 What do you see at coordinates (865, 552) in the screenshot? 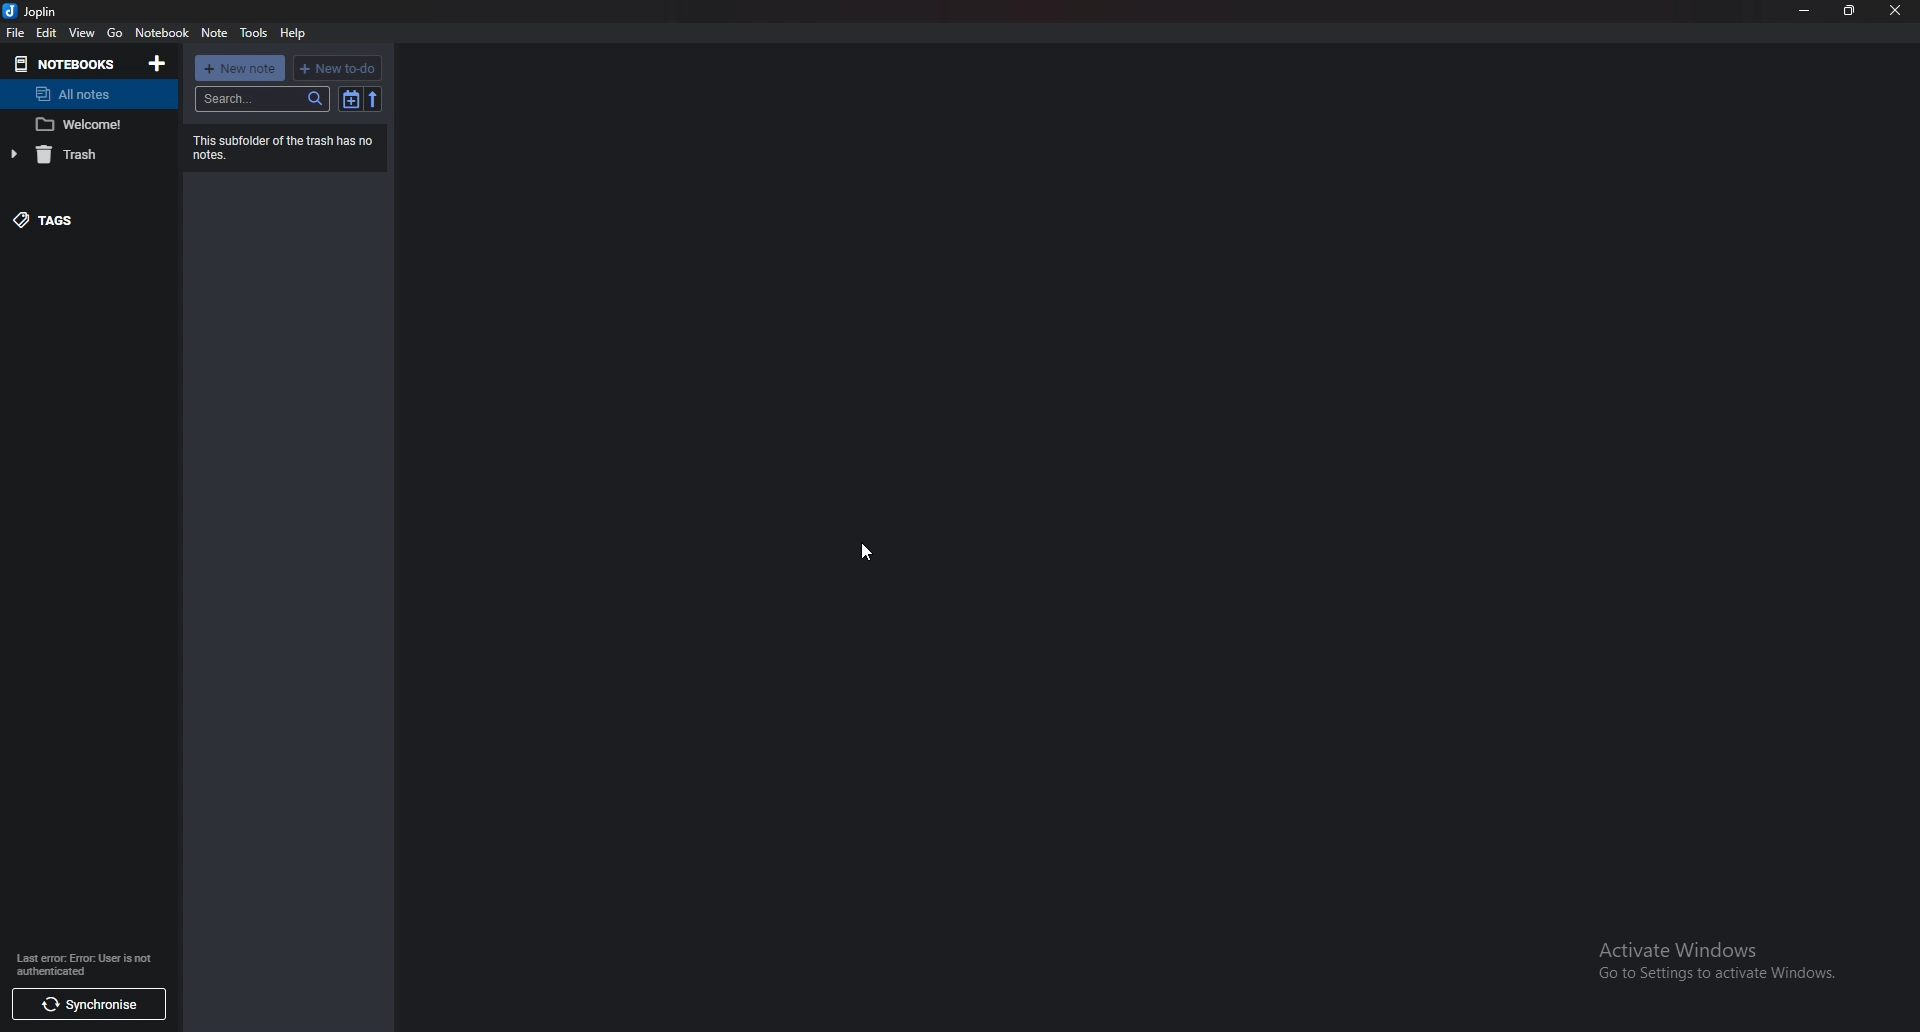
I see `Cursor` at bounding box center [865, 552].